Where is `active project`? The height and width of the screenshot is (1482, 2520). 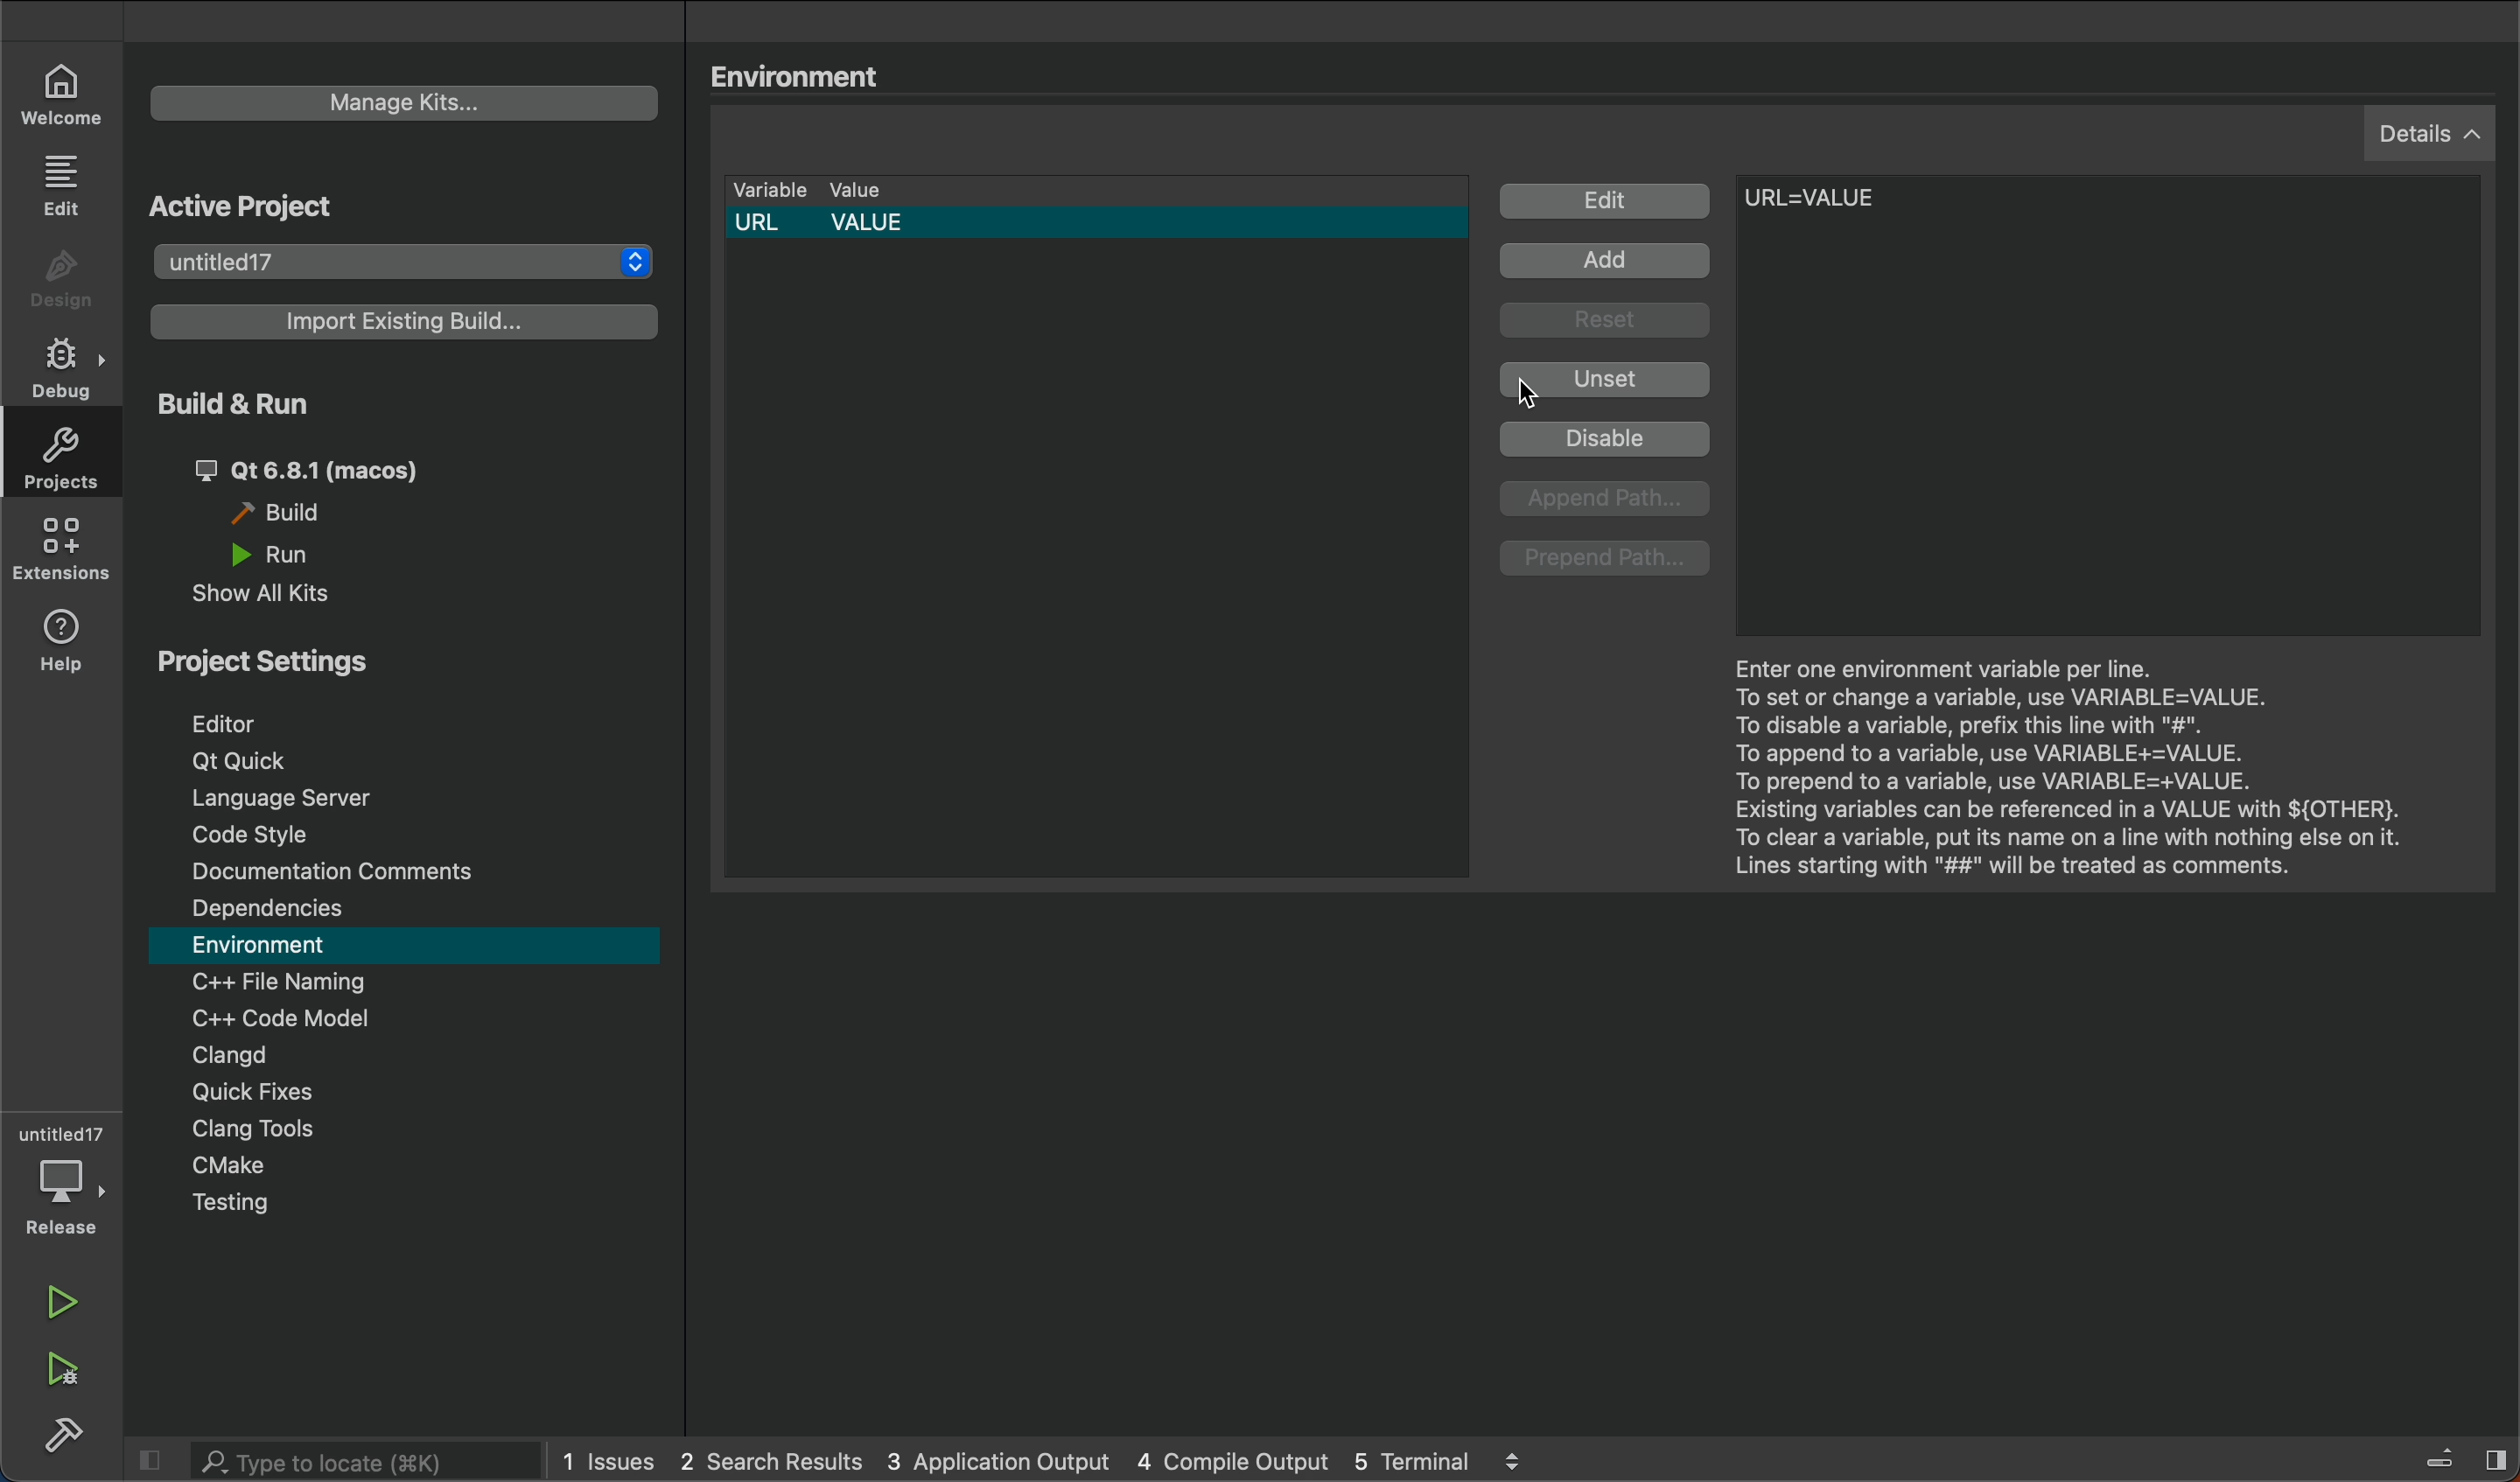
active project is located at coordinates (264, 211).